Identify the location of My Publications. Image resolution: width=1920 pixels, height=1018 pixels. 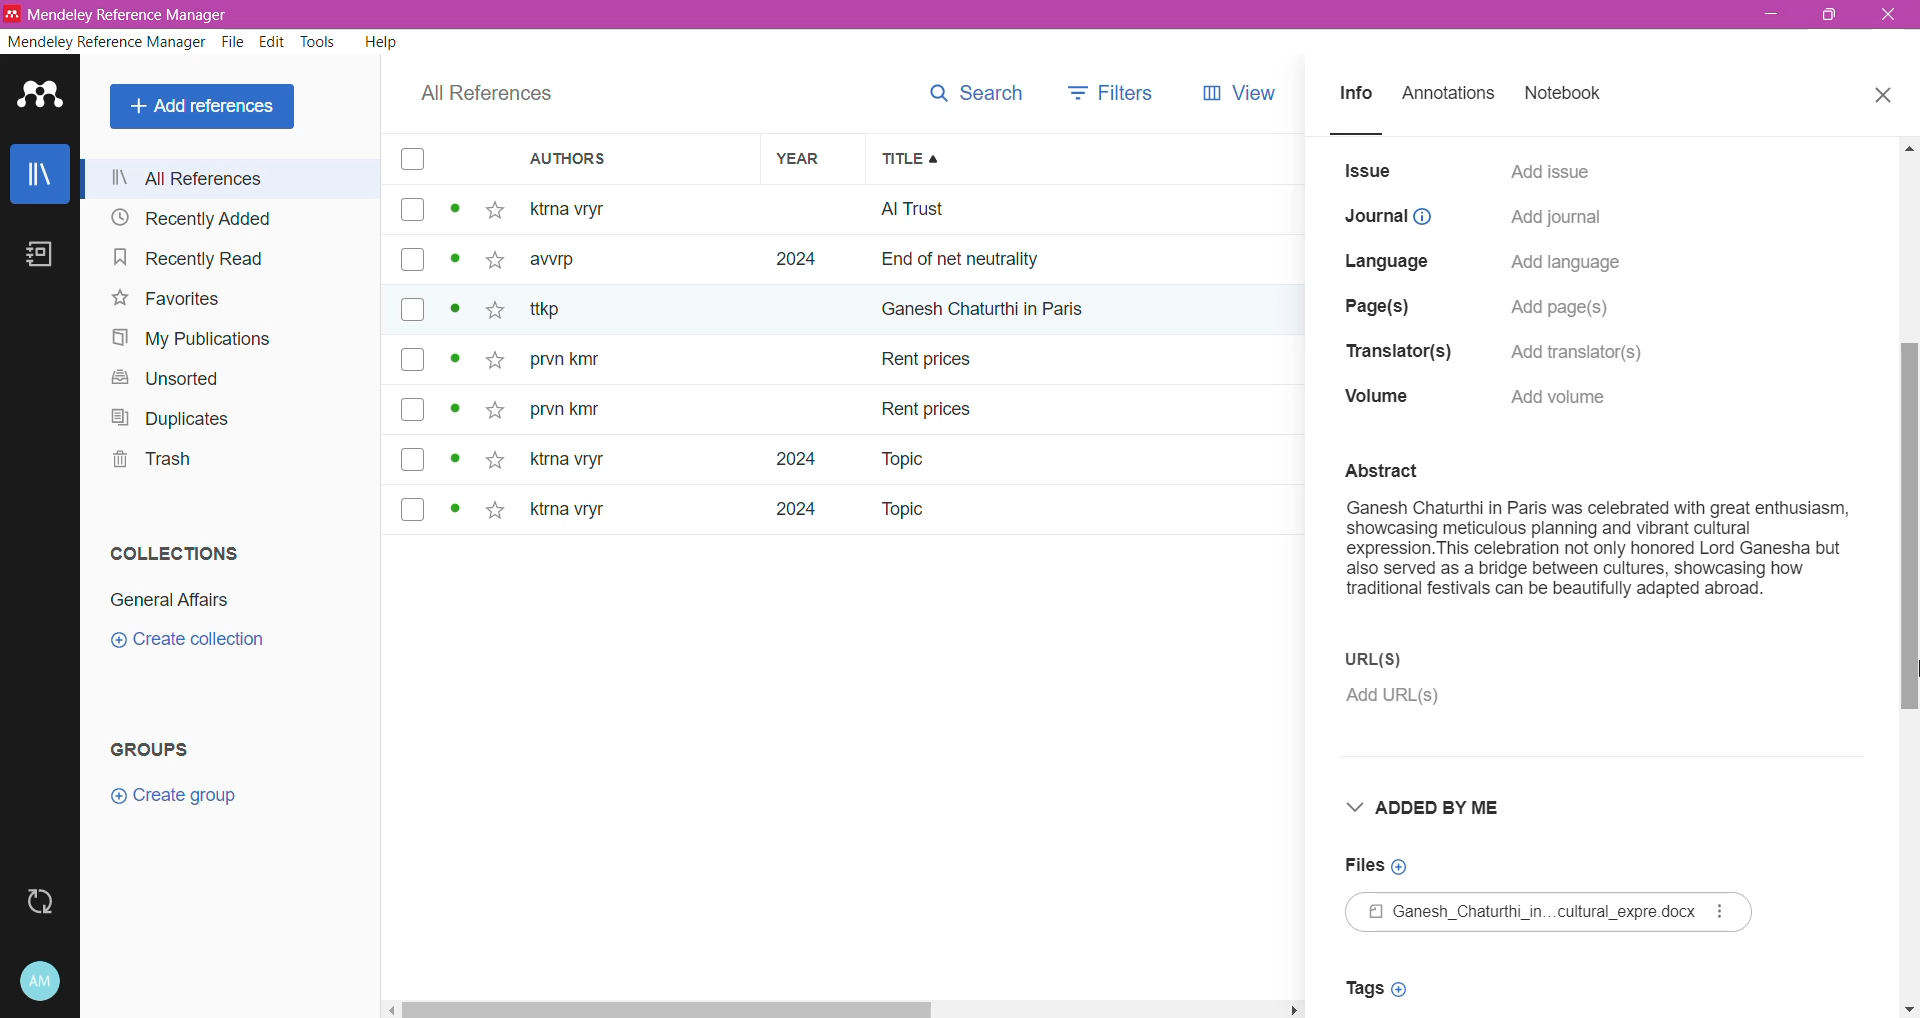
(200, 340).